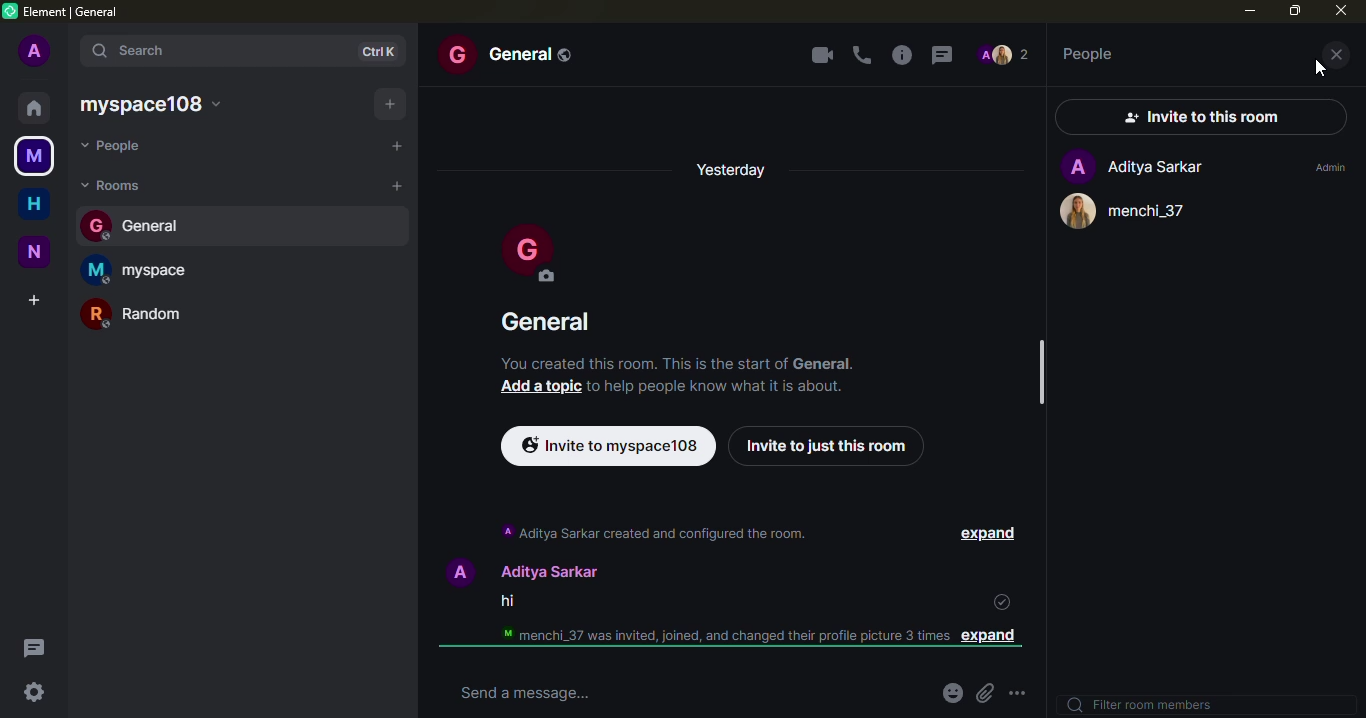 This screenshot has height=718, width=1366. I want to click on hi, so click(504, 603).